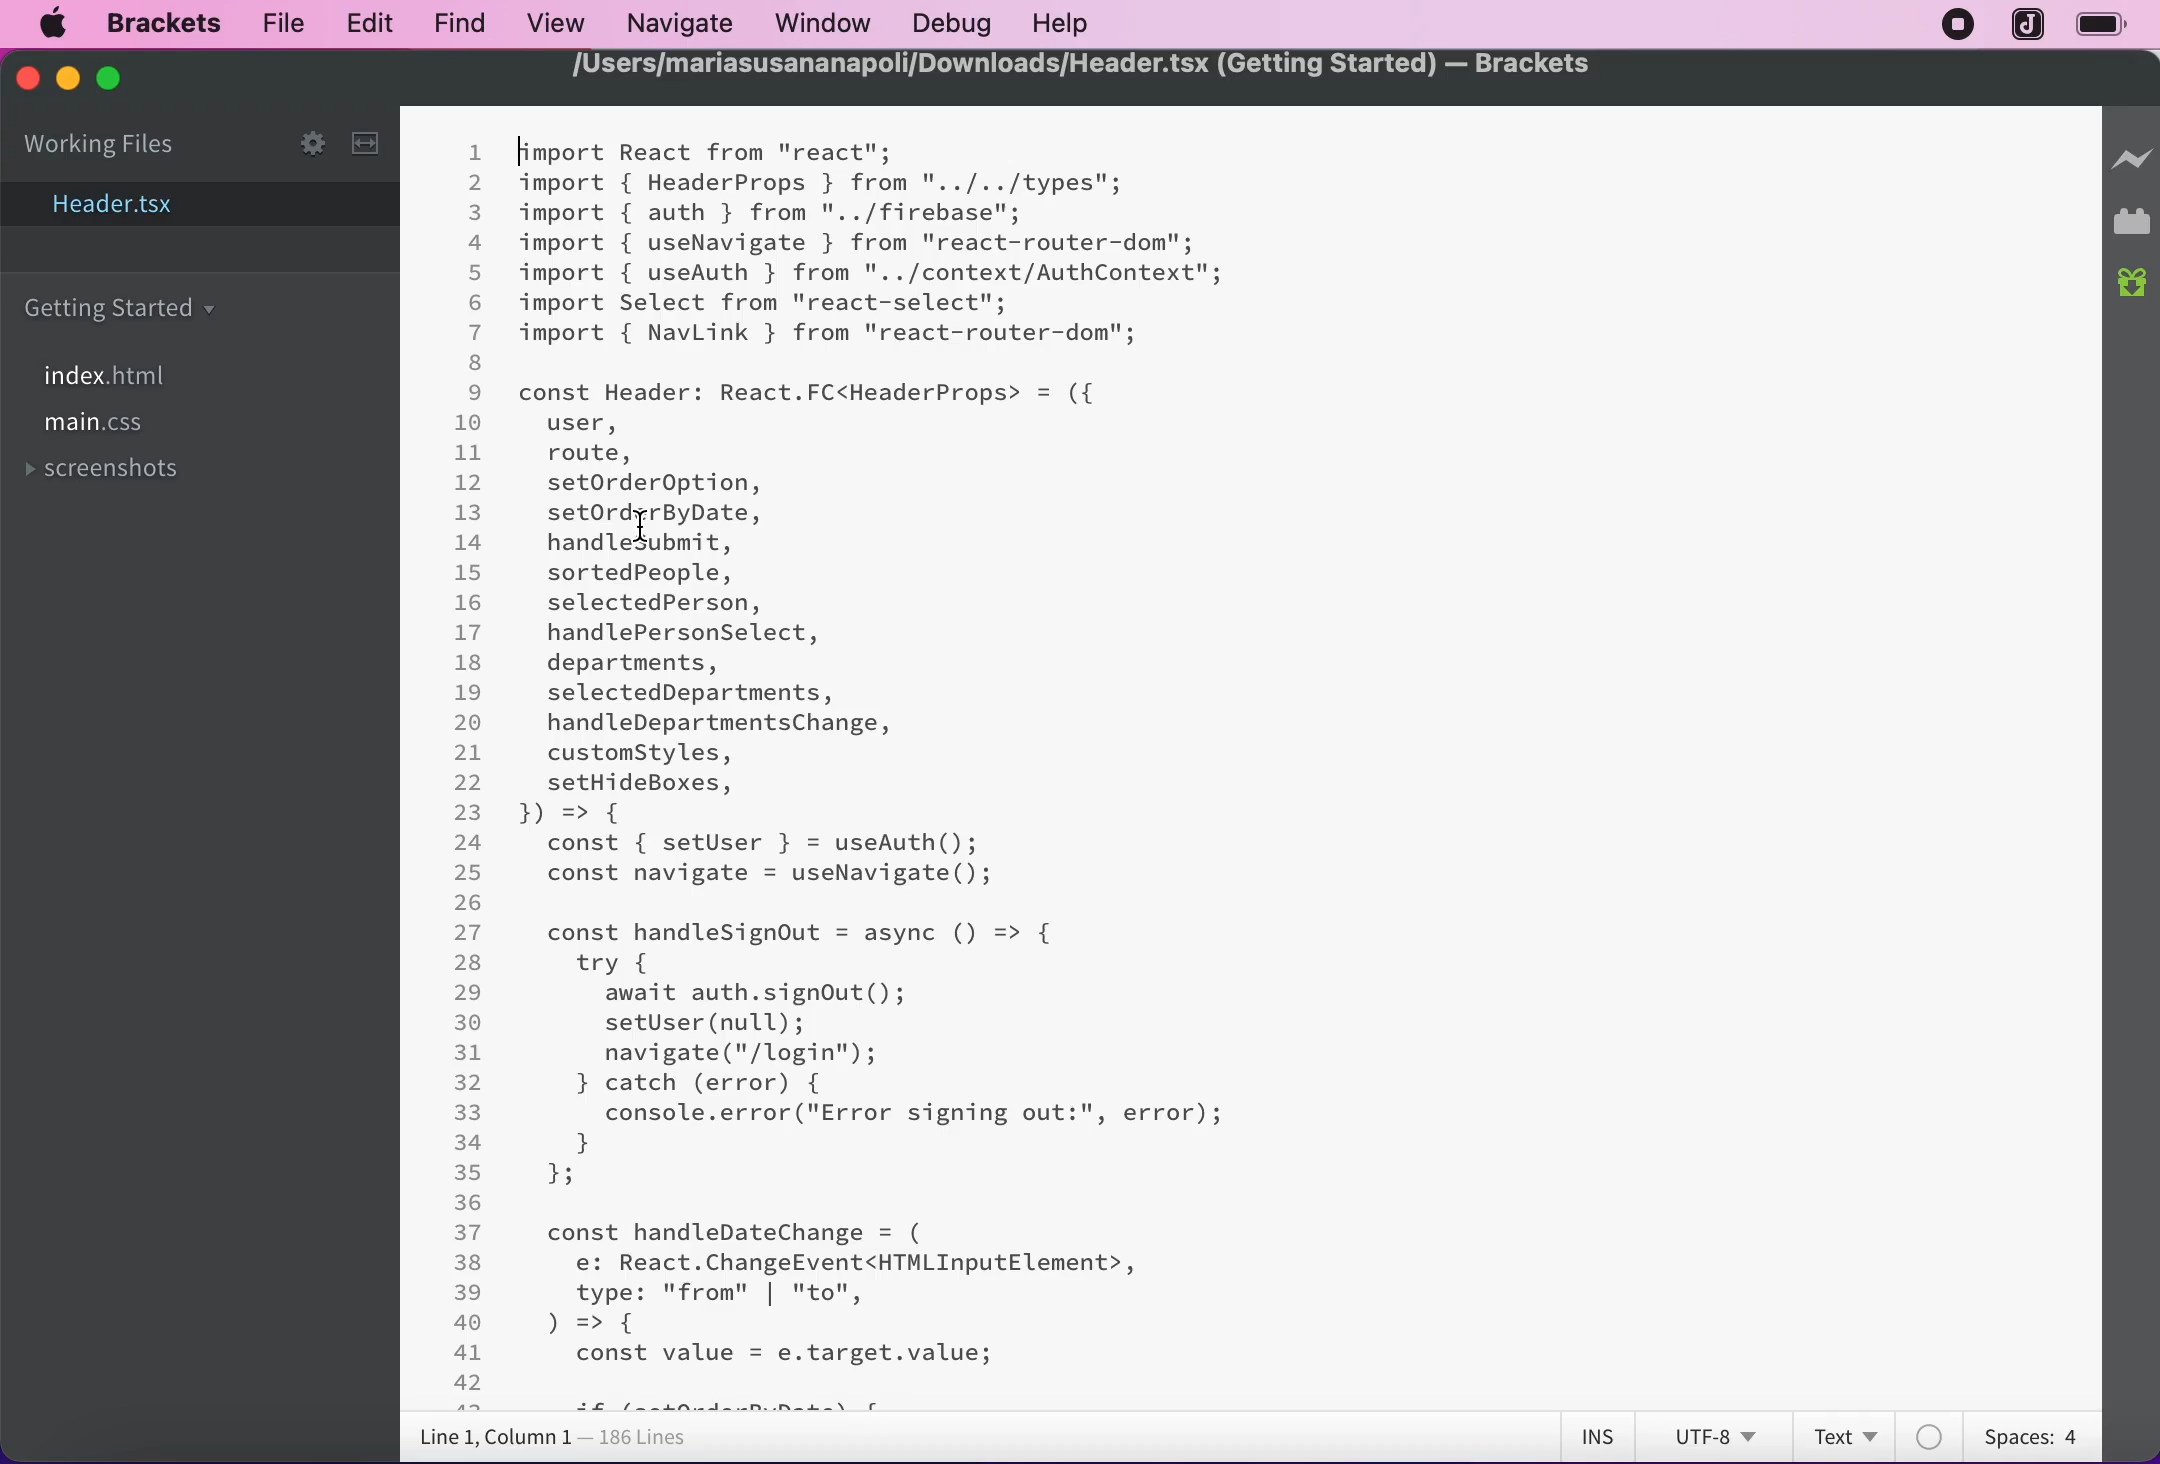 The image size is (2160, 1464). What do you see at coordinates (682, 24) in the screenshot?
I see `navigate` at bounding box center [682, 24].